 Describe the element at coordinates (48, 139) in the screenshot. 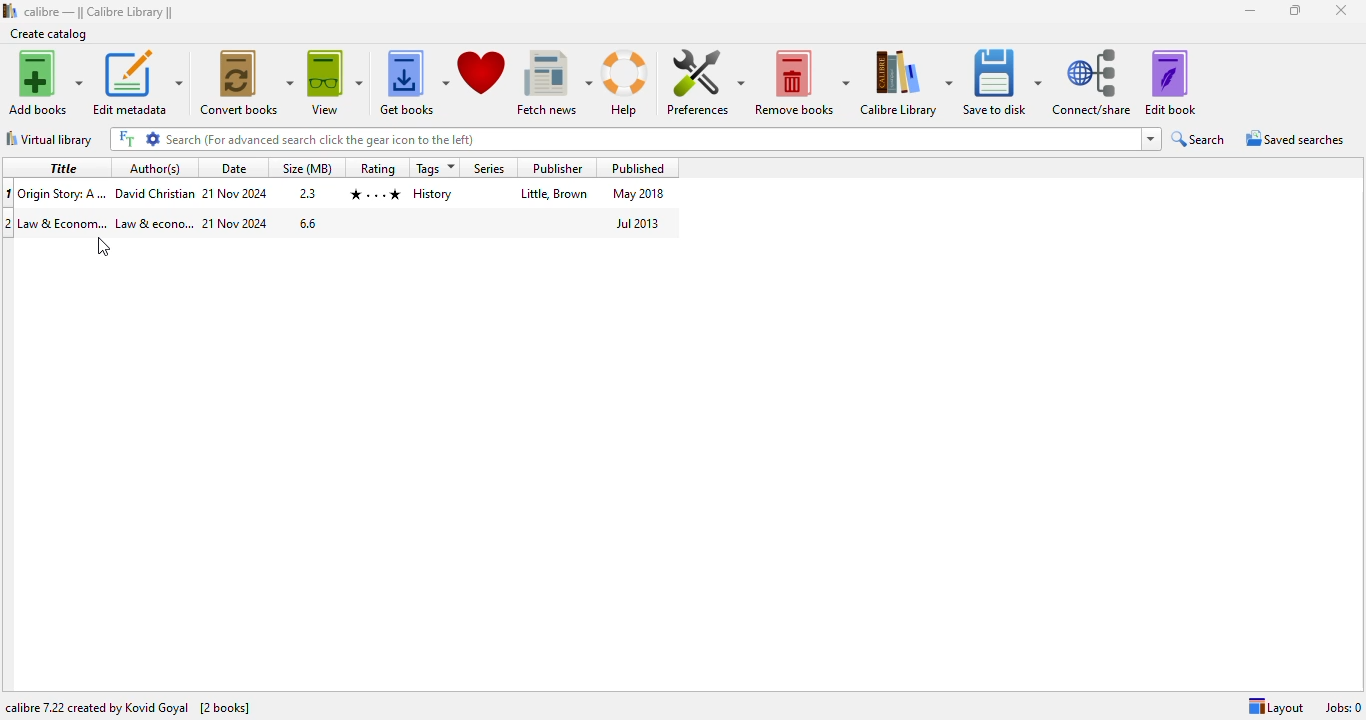

I see `virtual library` at that location.